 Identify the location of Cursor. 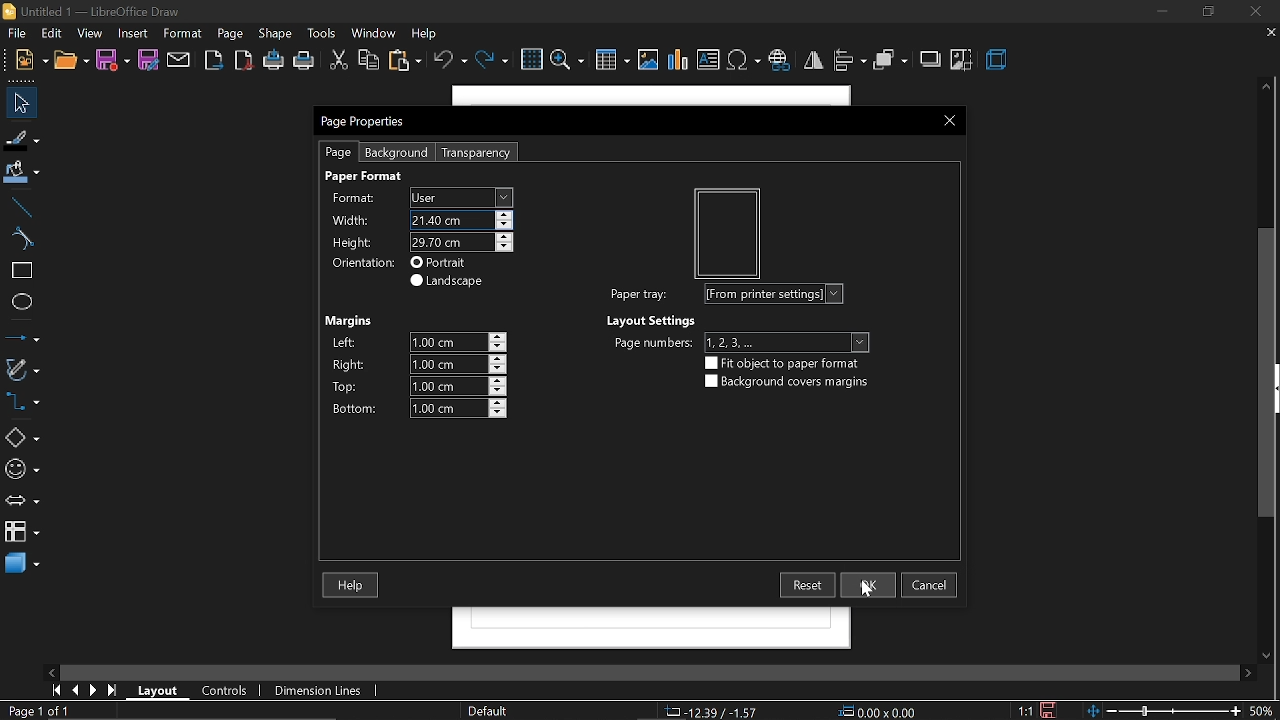
(866, 590).